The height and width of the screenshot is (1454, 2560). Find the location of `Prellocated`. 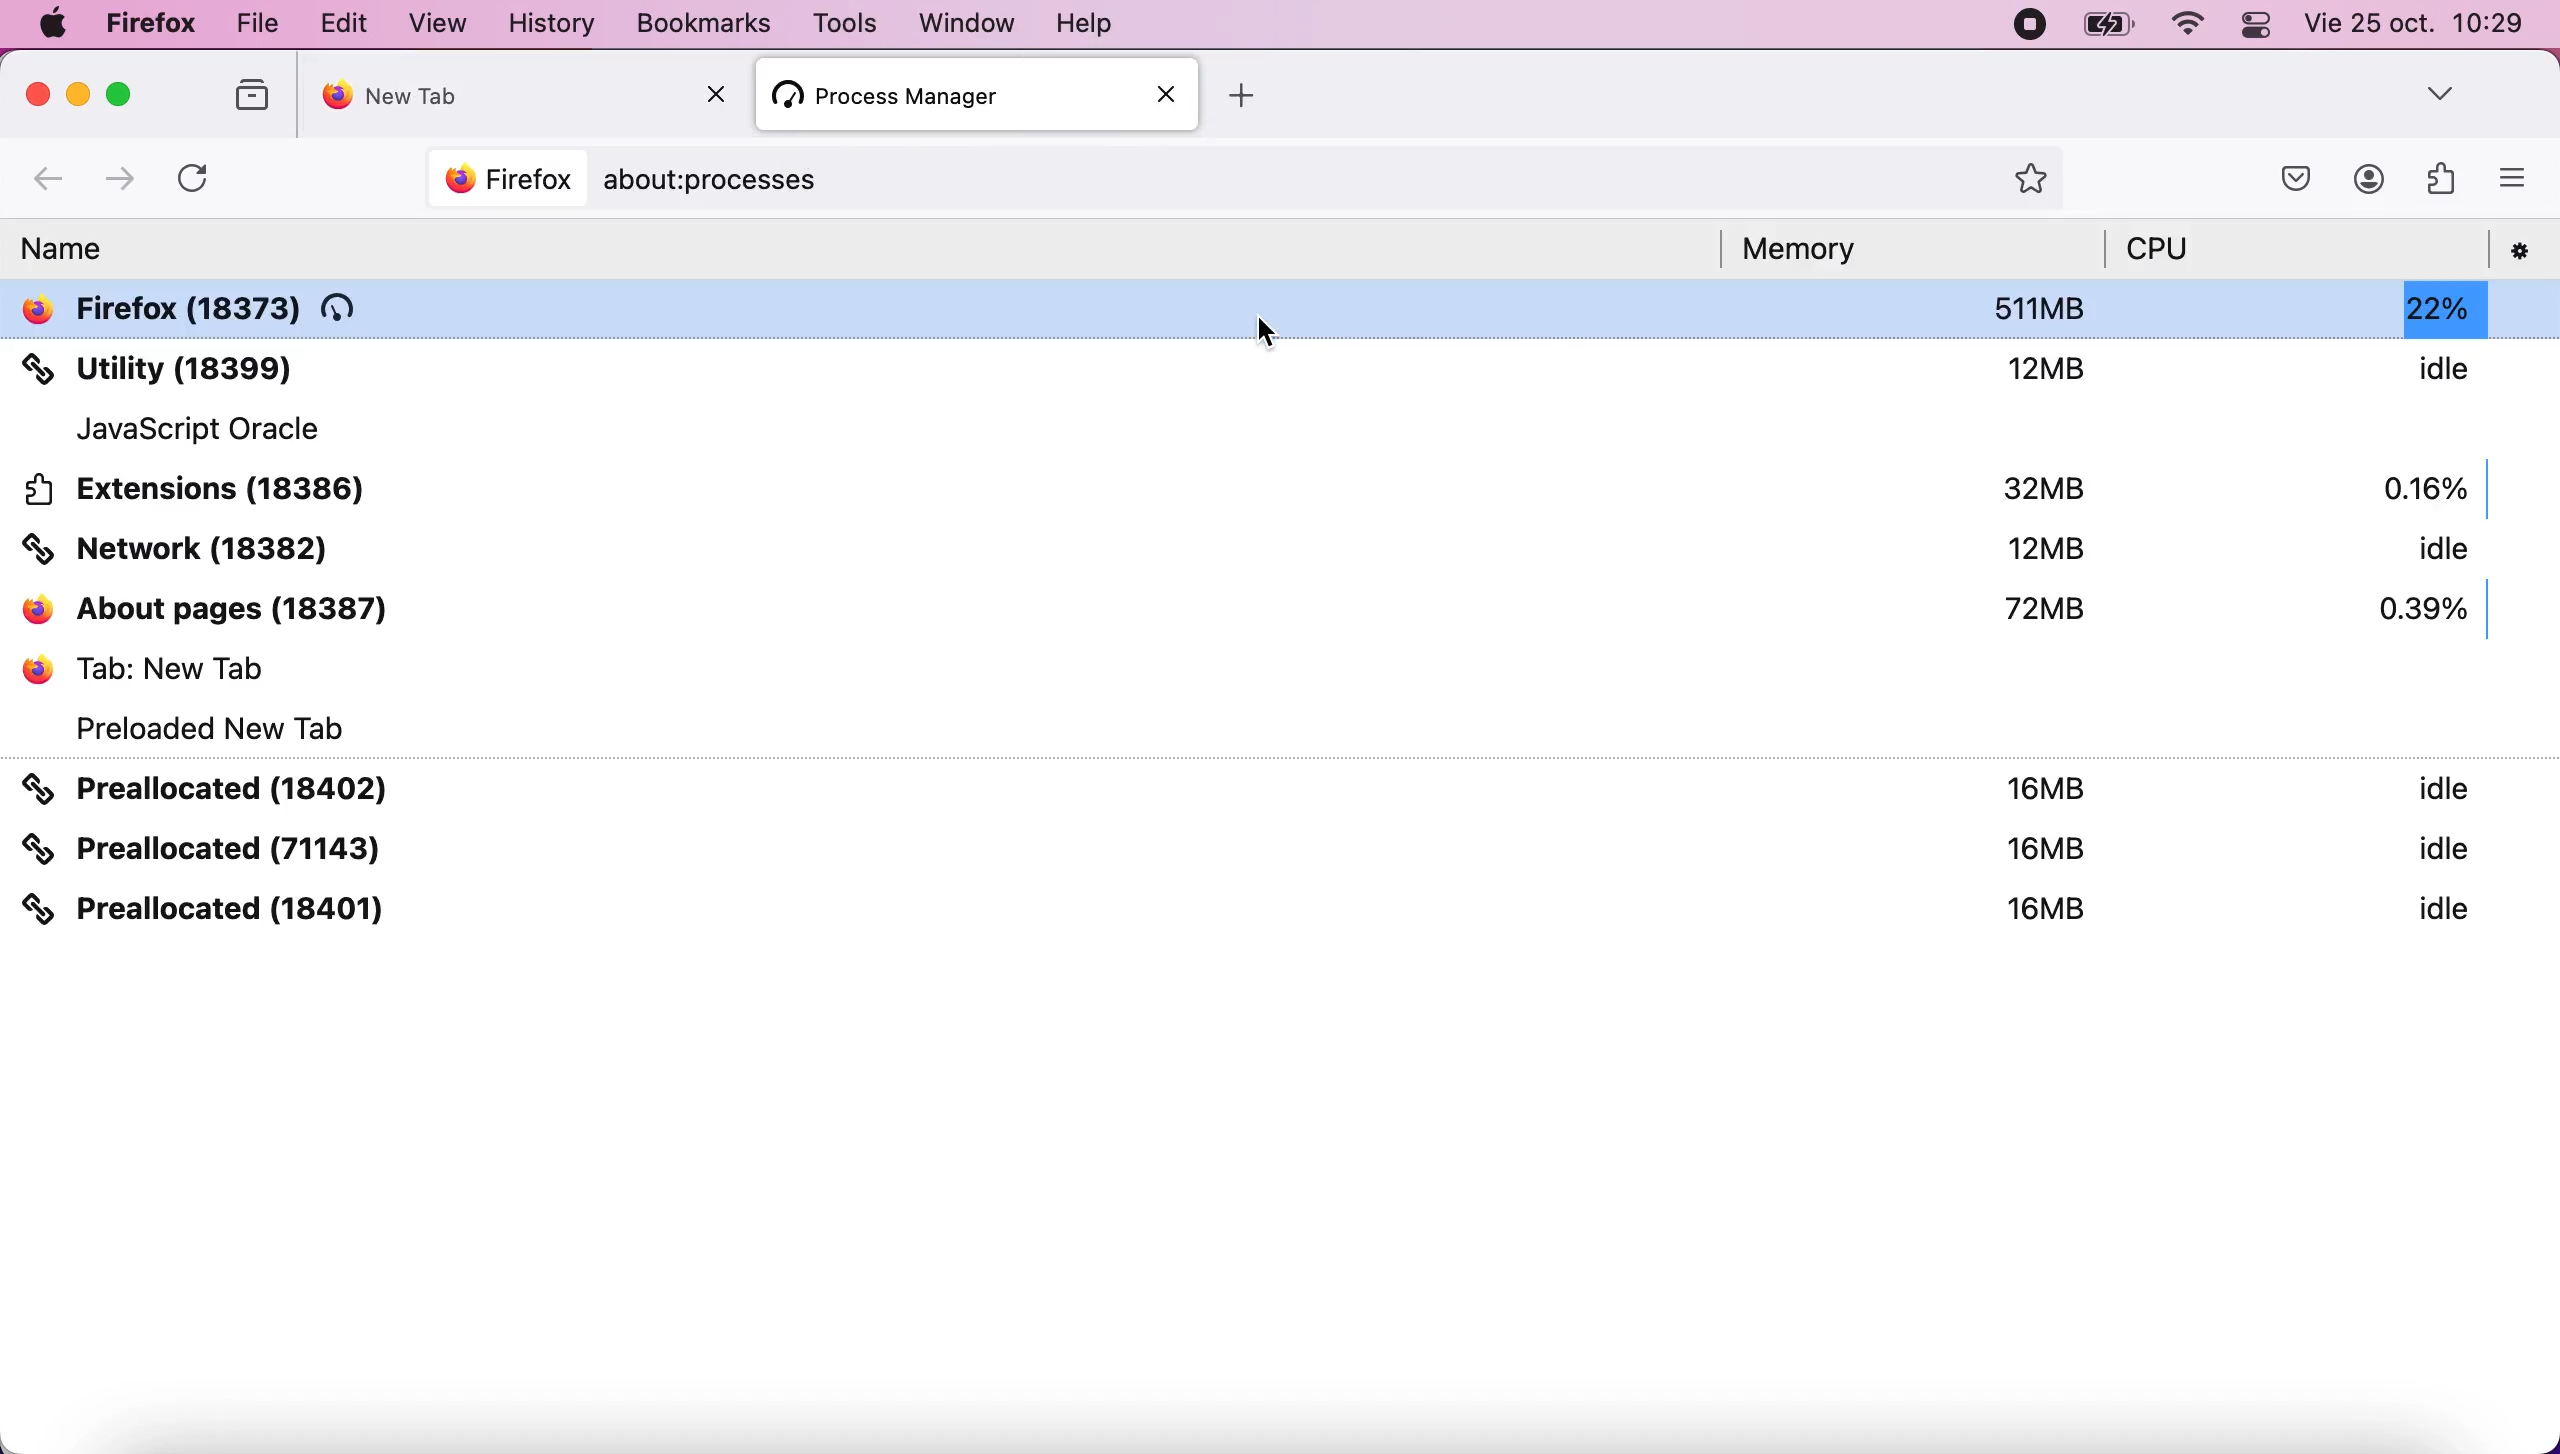

Prellocated is located at coordinates (1280, 787).